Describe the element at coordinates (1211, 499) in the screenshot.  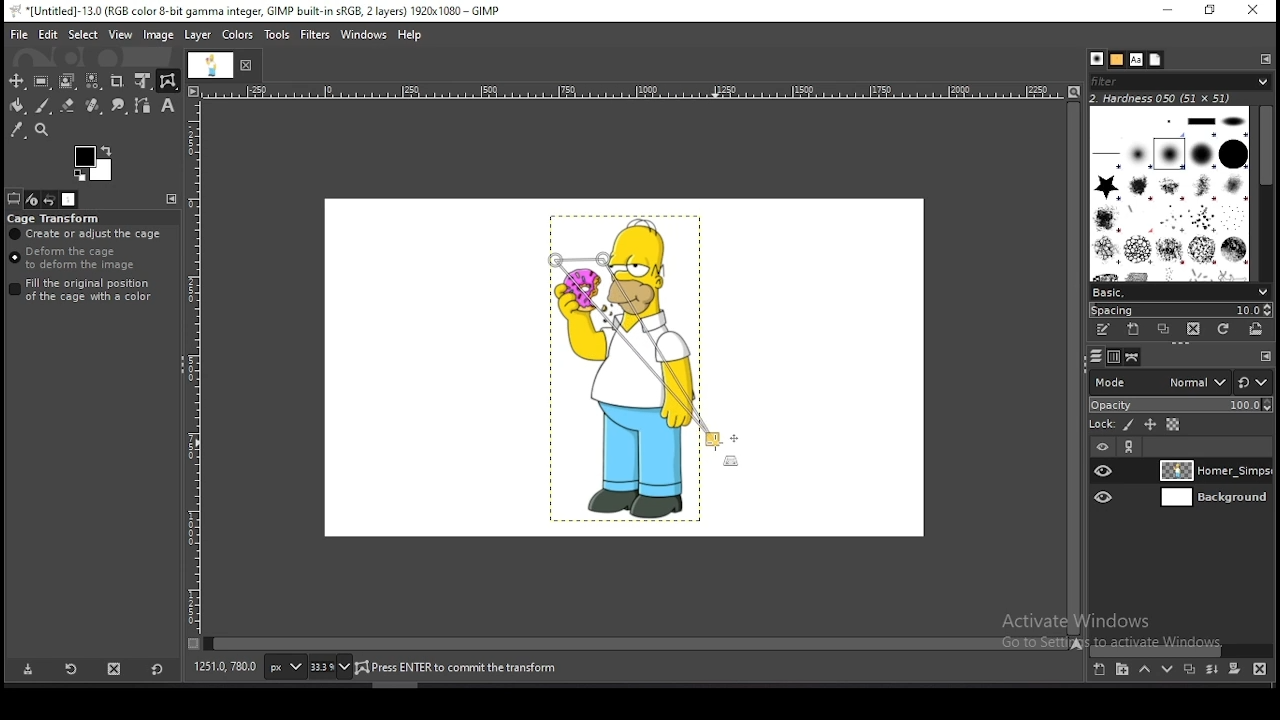
I see `layer` at that location.